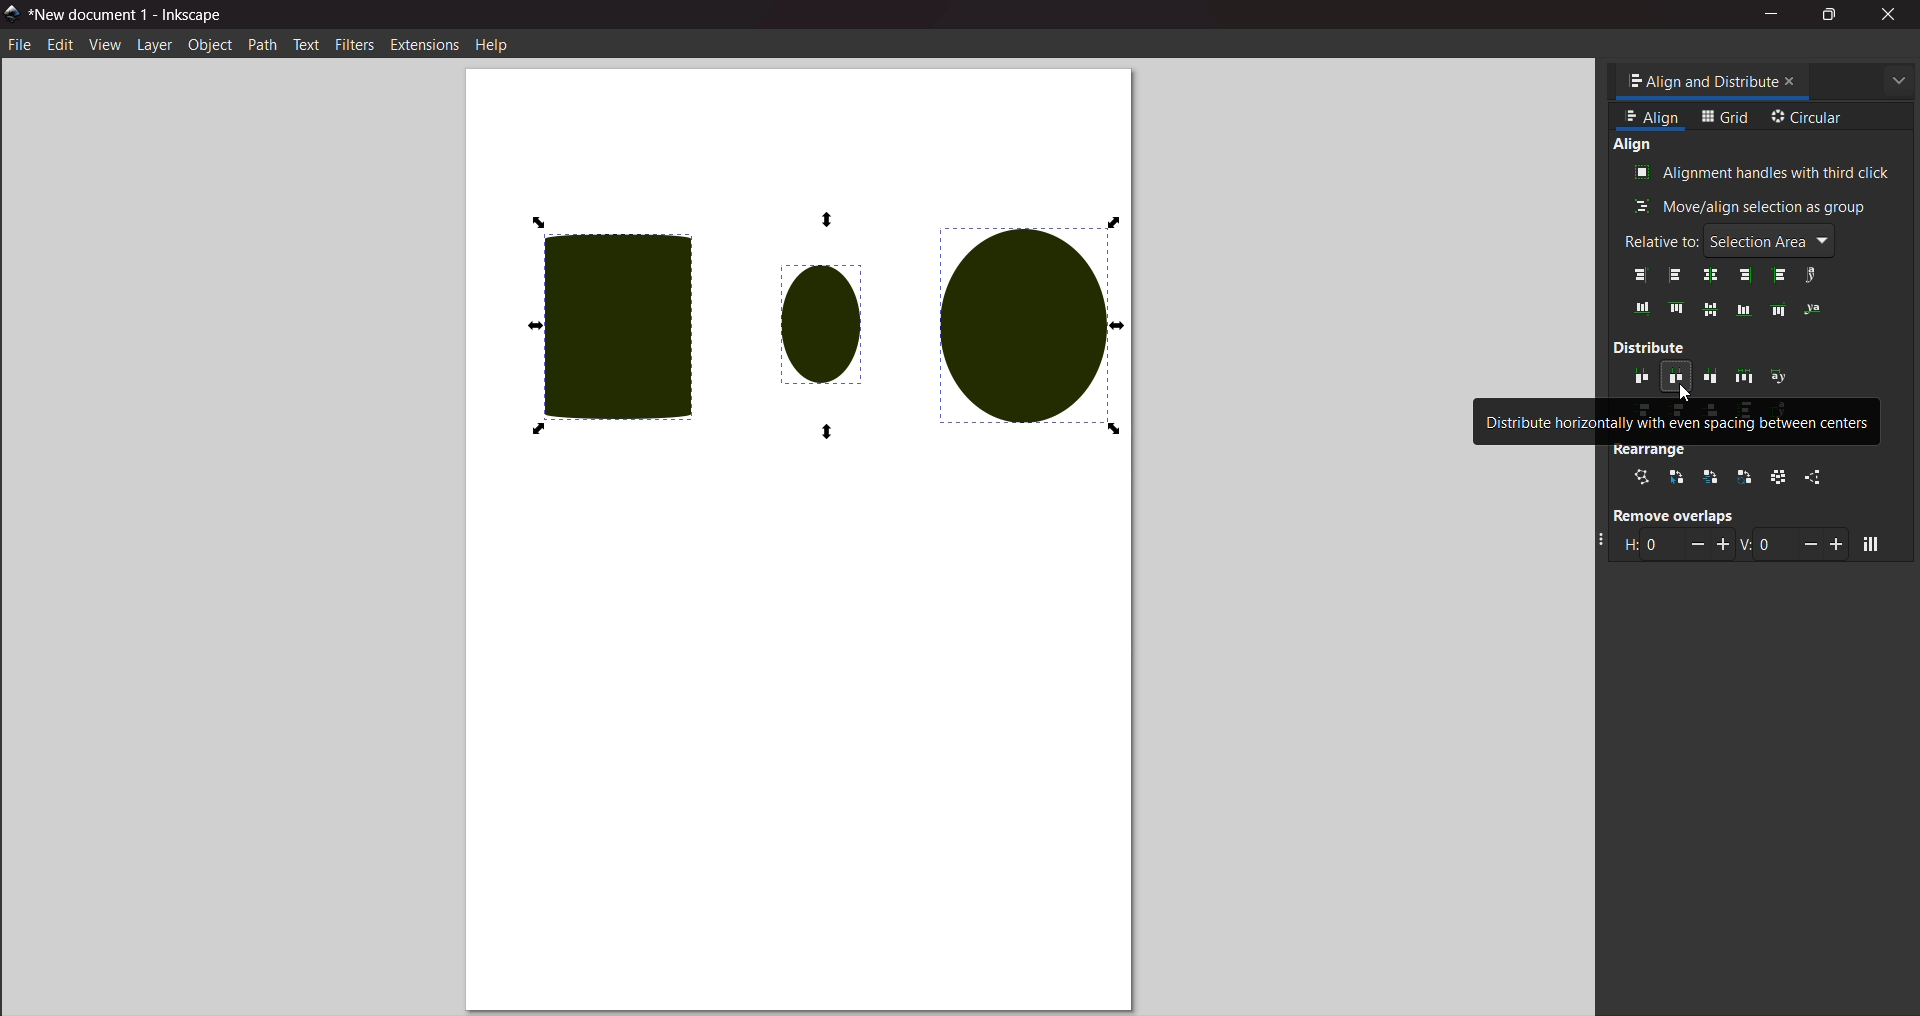 The width and height of the screenshot is (1920, 1016). What do you see at coordinates (1710, 376) in the screenshot?
I see `distribute horizontally with even spacing between right edges` at bounding box center [1710, 376].